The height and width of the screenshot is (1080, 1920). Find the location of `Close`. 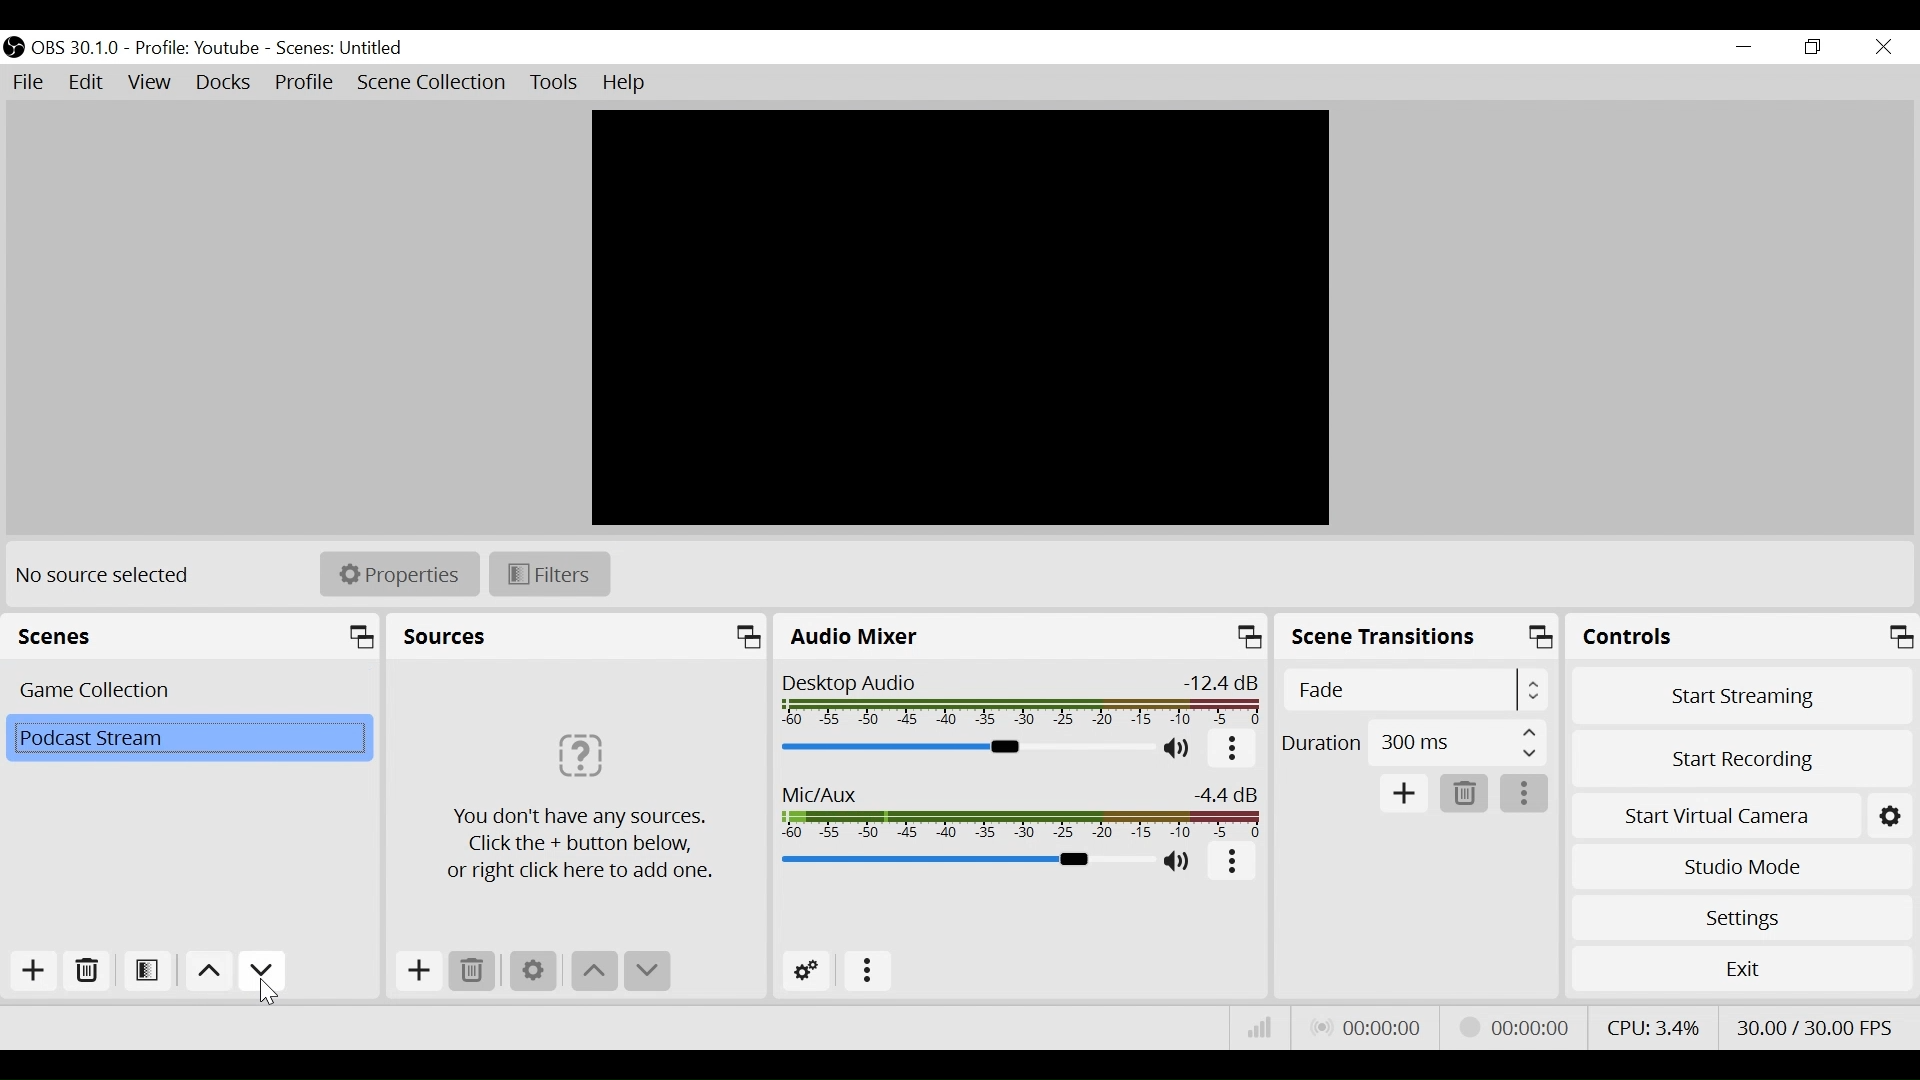

Close is located at coordinates (1882, 48).